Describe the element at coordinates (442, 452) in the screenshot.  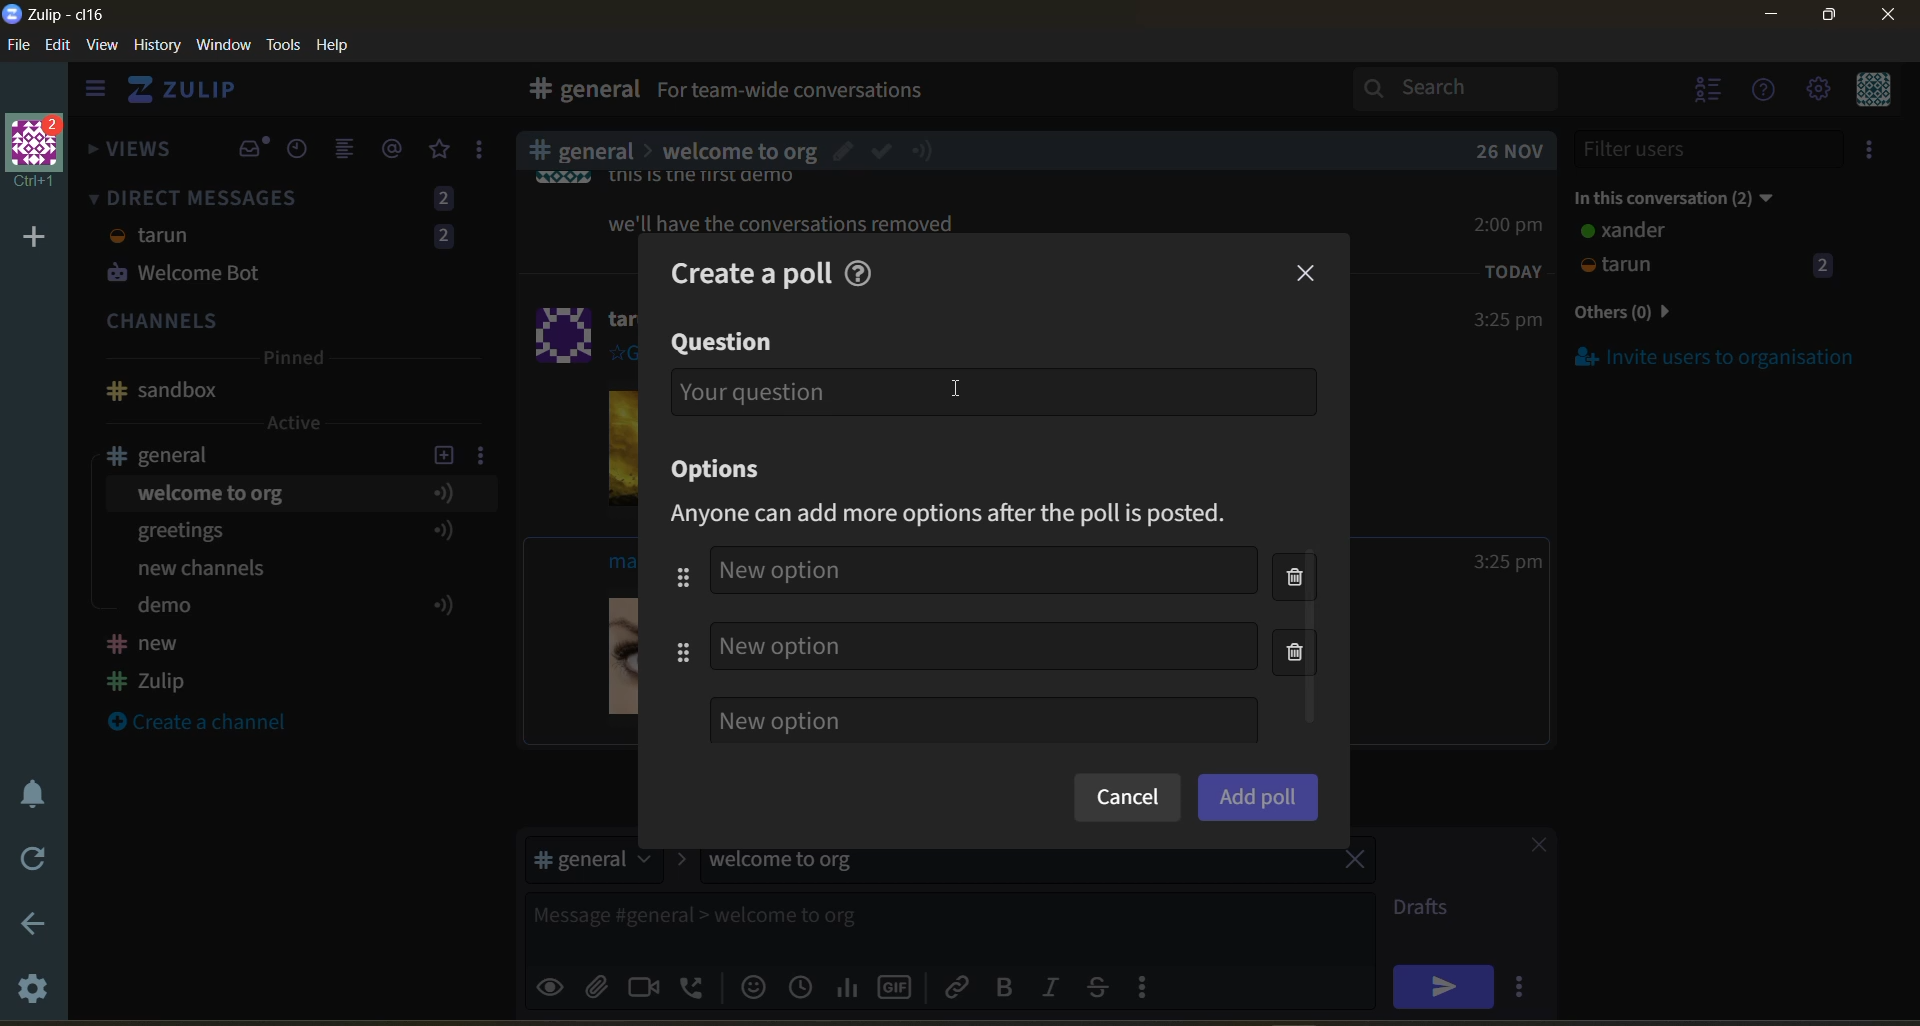
I see `add new topic` at that location.